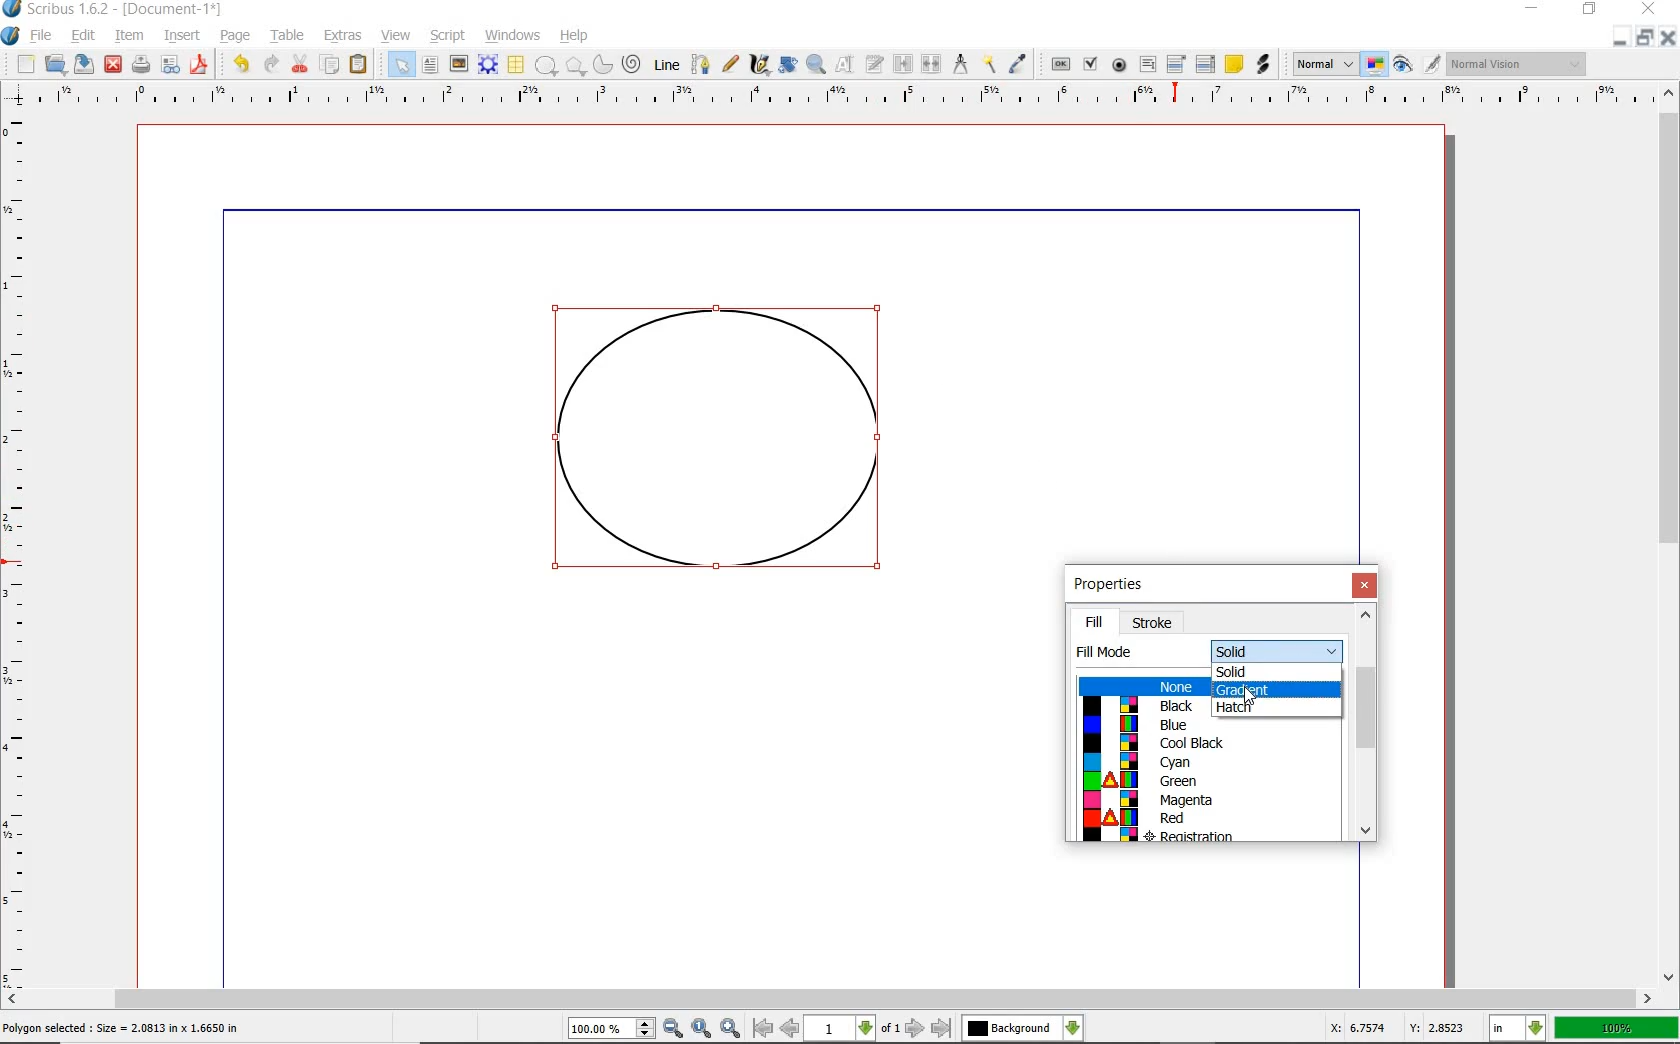  Describe the element at coordinates (141, 66) in the screenshot. I see `PRINT` at that location.